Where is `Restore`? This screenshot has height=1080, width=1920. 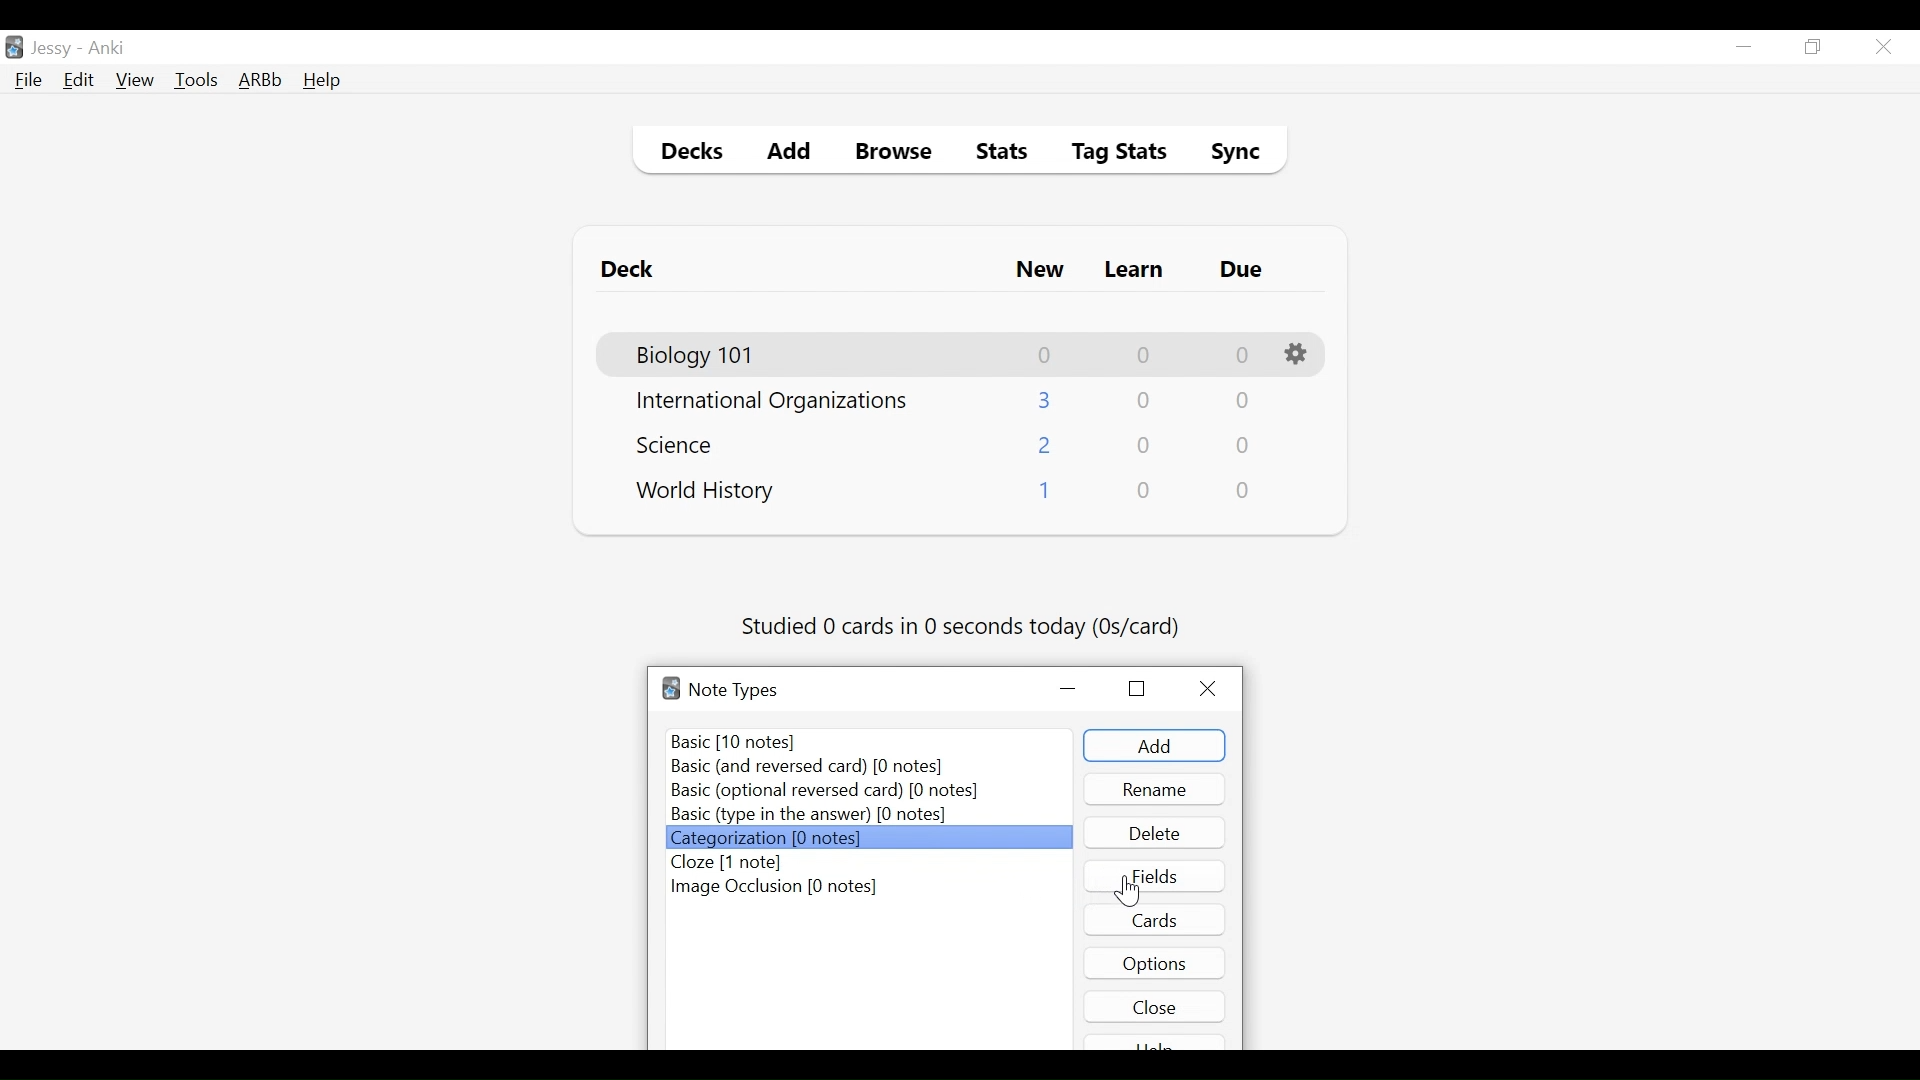
Restore is located at coordinates (1814, 48).